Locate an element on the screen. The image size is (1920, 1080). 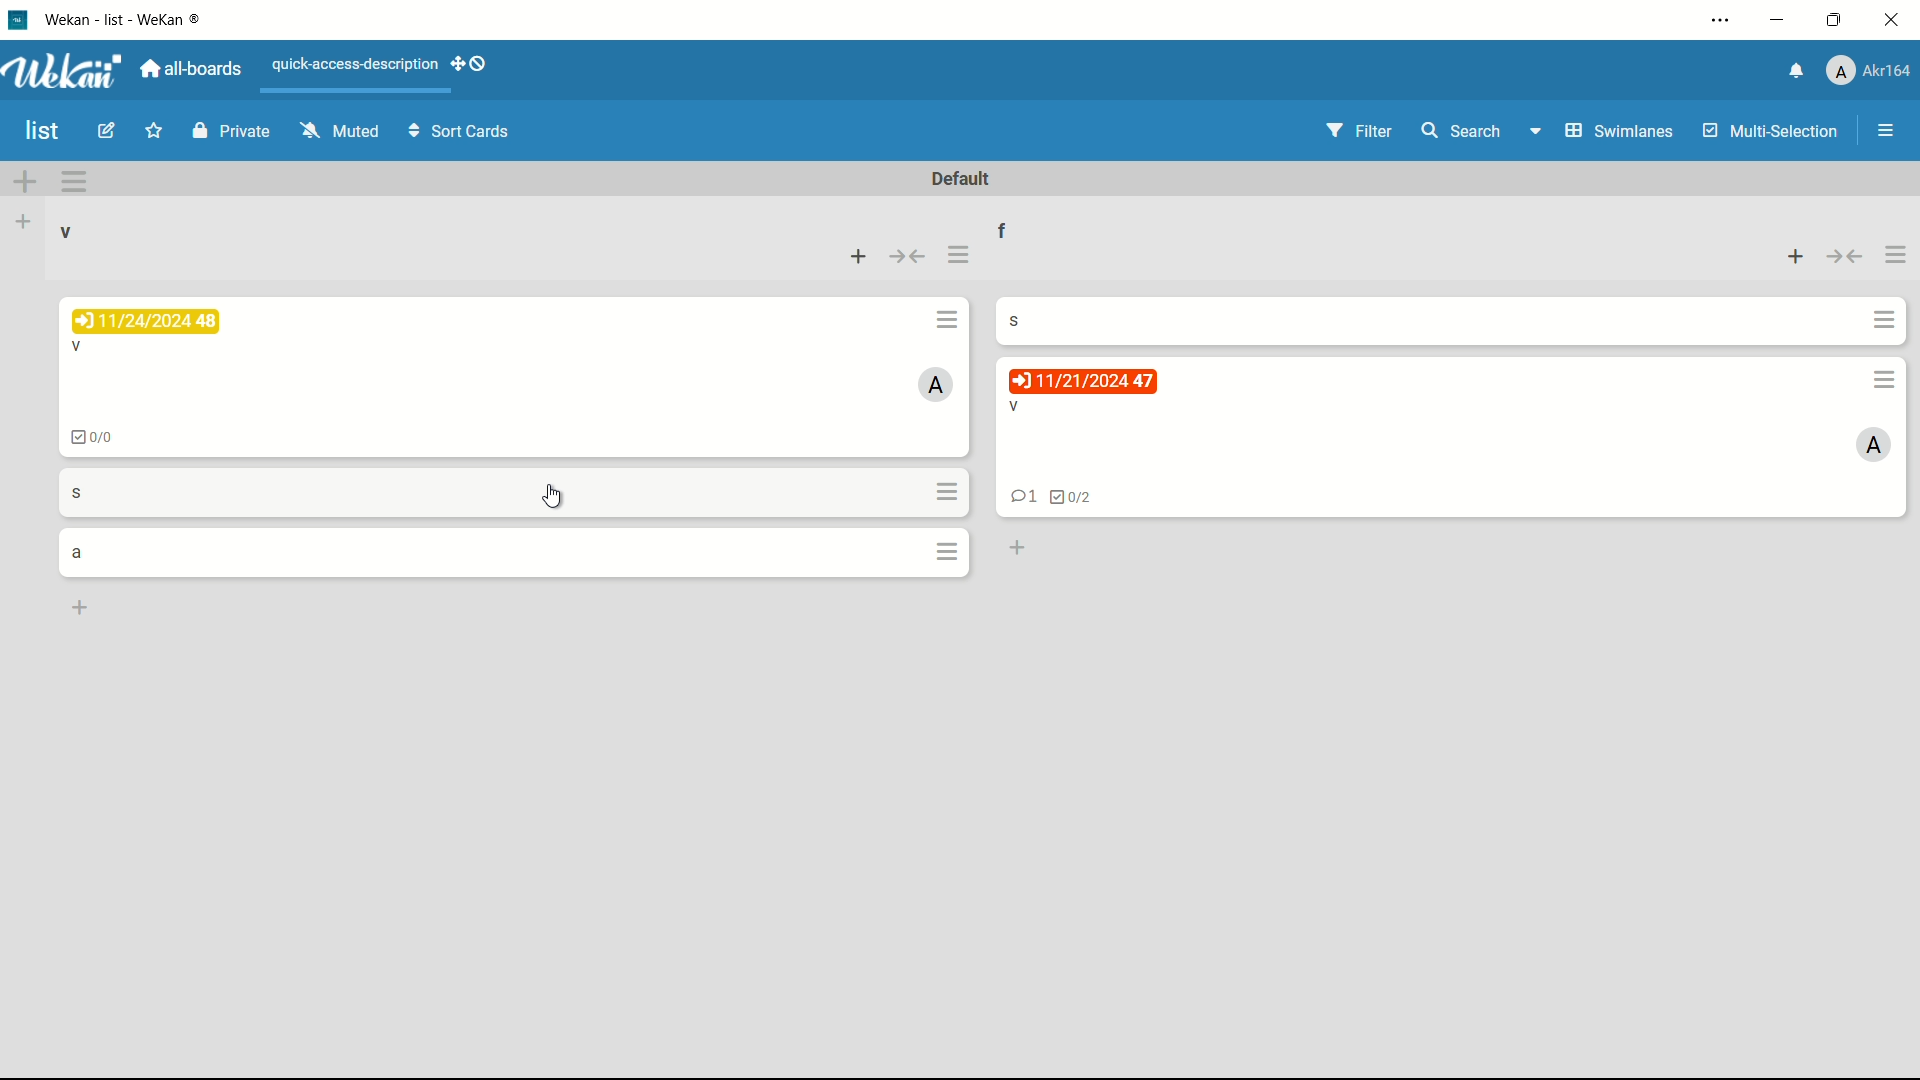
card actions is located at coordinates (1886, 320).